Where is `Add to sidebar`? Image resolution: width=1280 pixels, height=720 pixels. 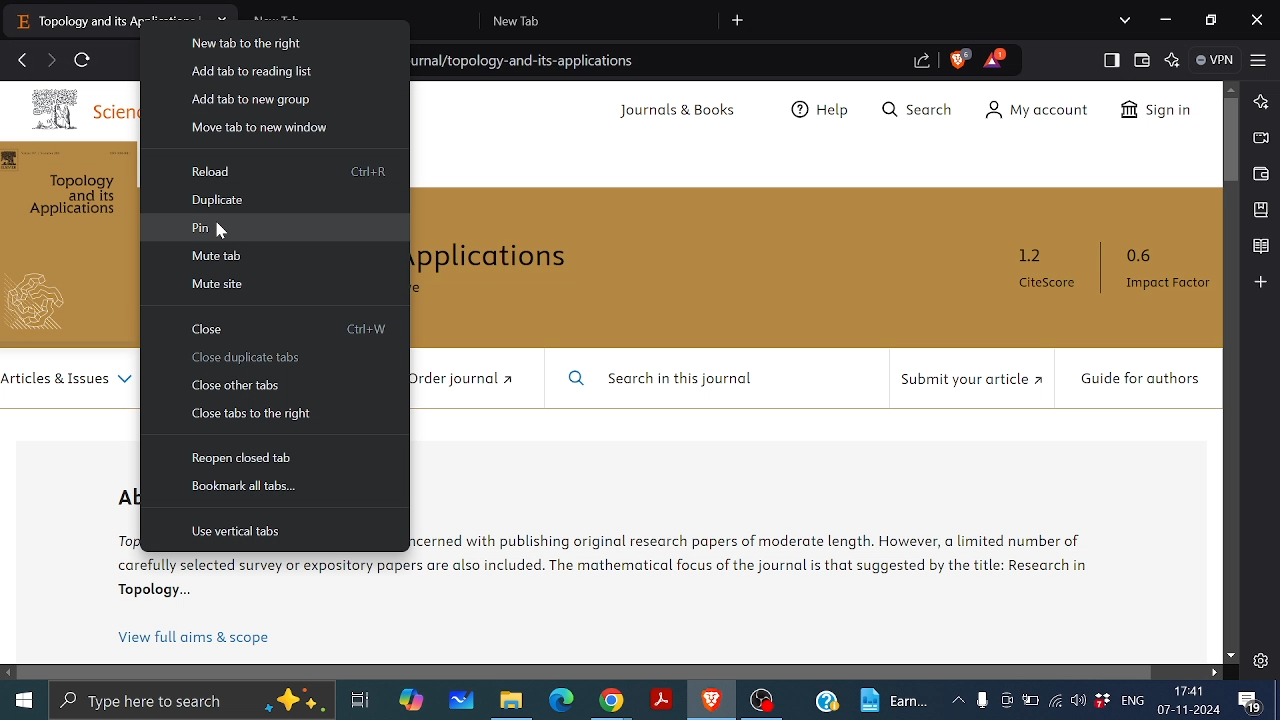
Add to sidebar is located at coordinates (1261, 282).